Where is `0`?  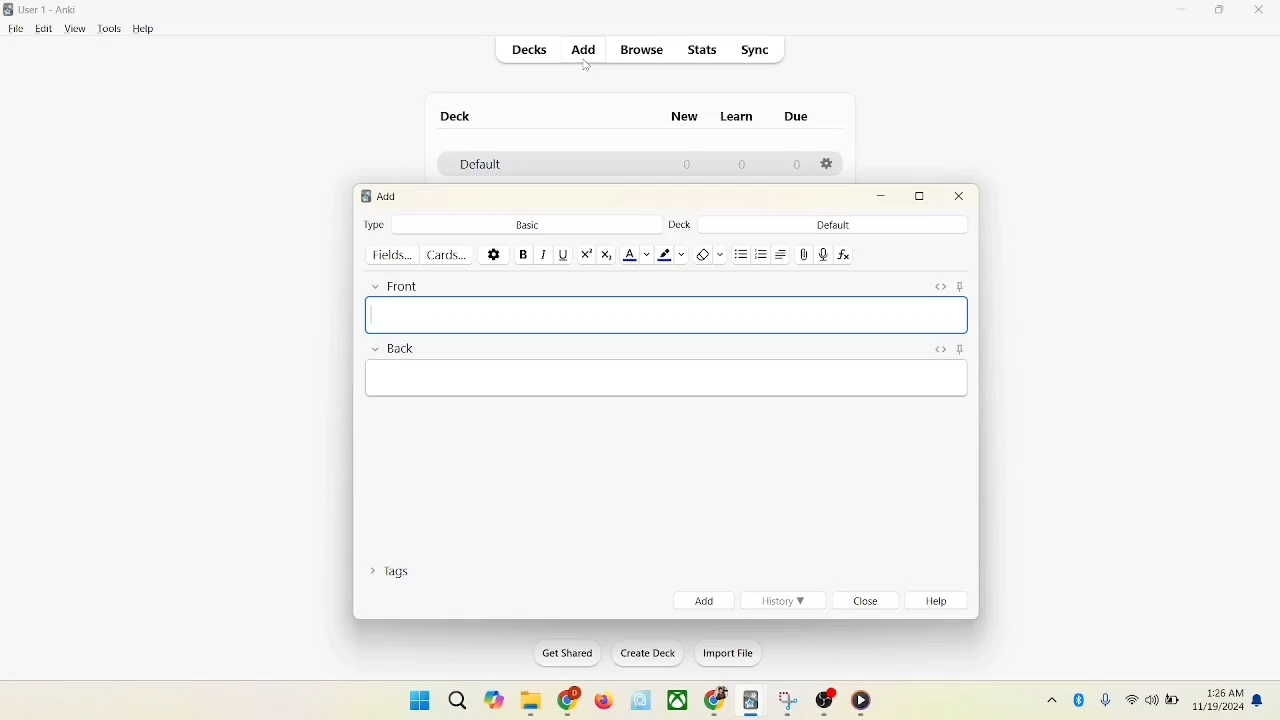 0 is located at coordinates (798, 165).